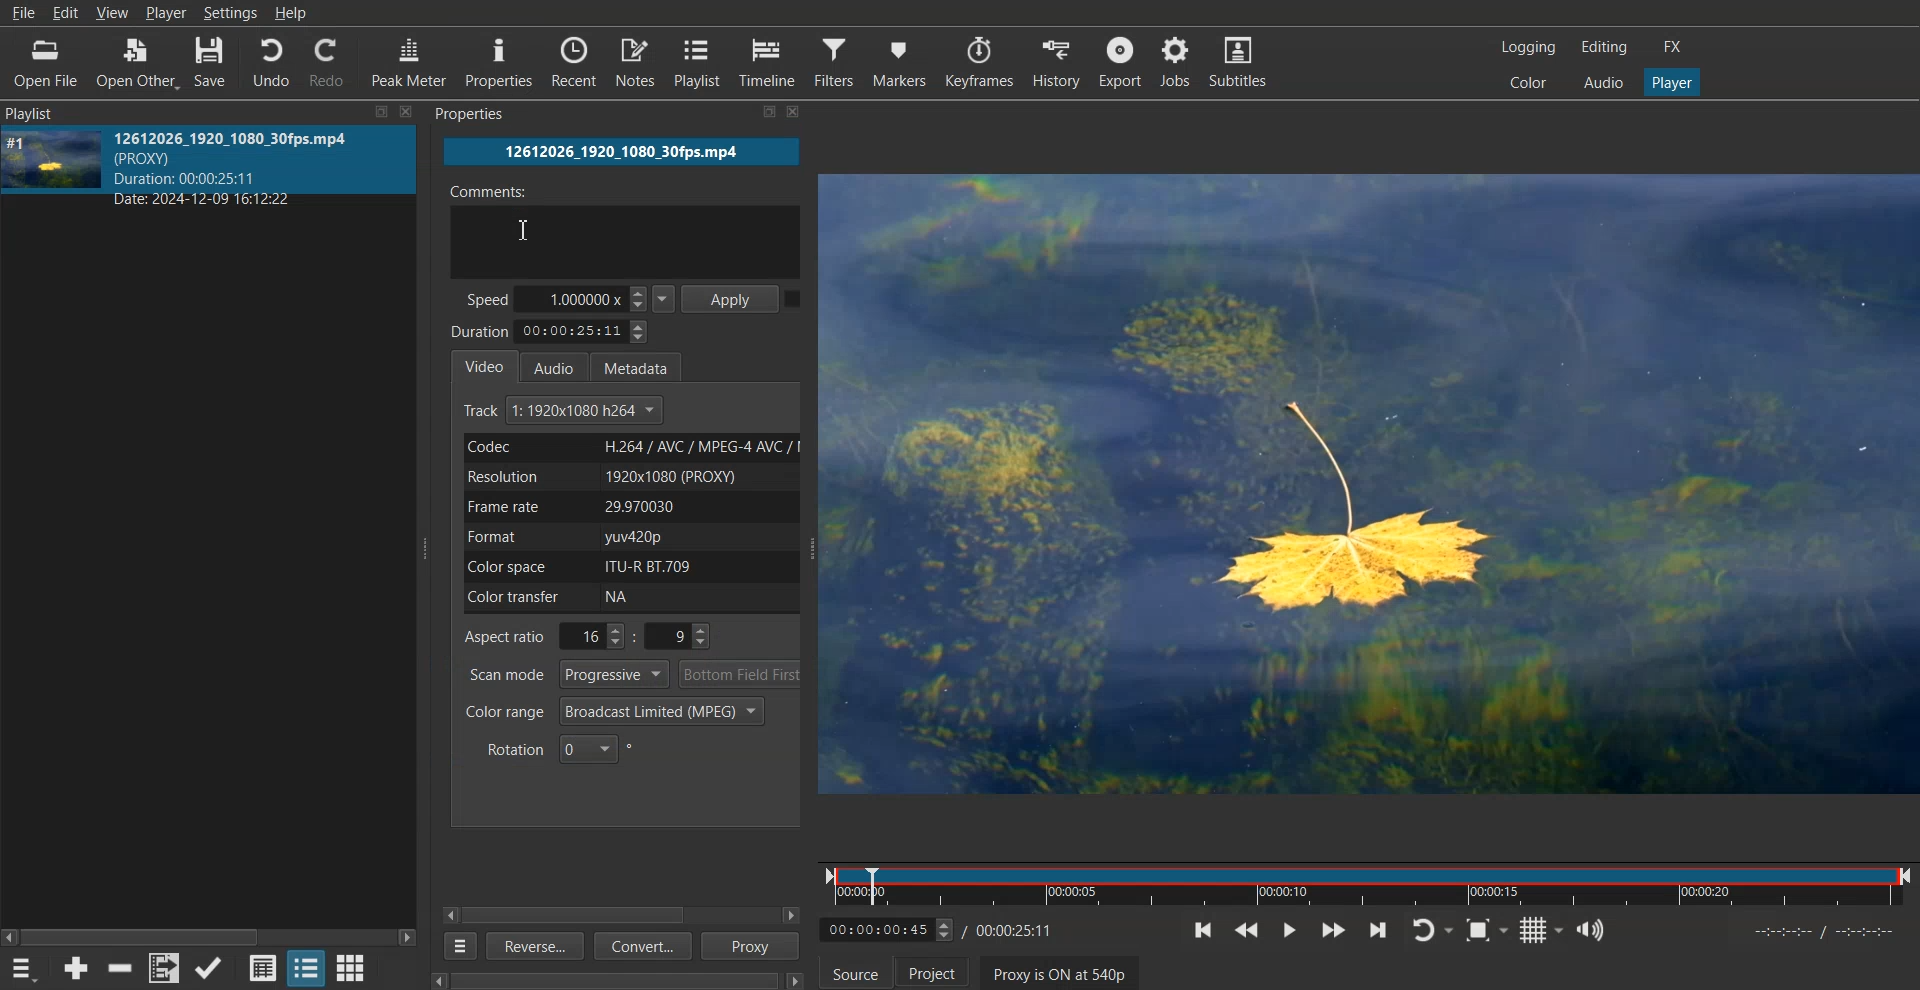 This screenshot has width=1920, height=990. I want to click on View, so click(114, 14).